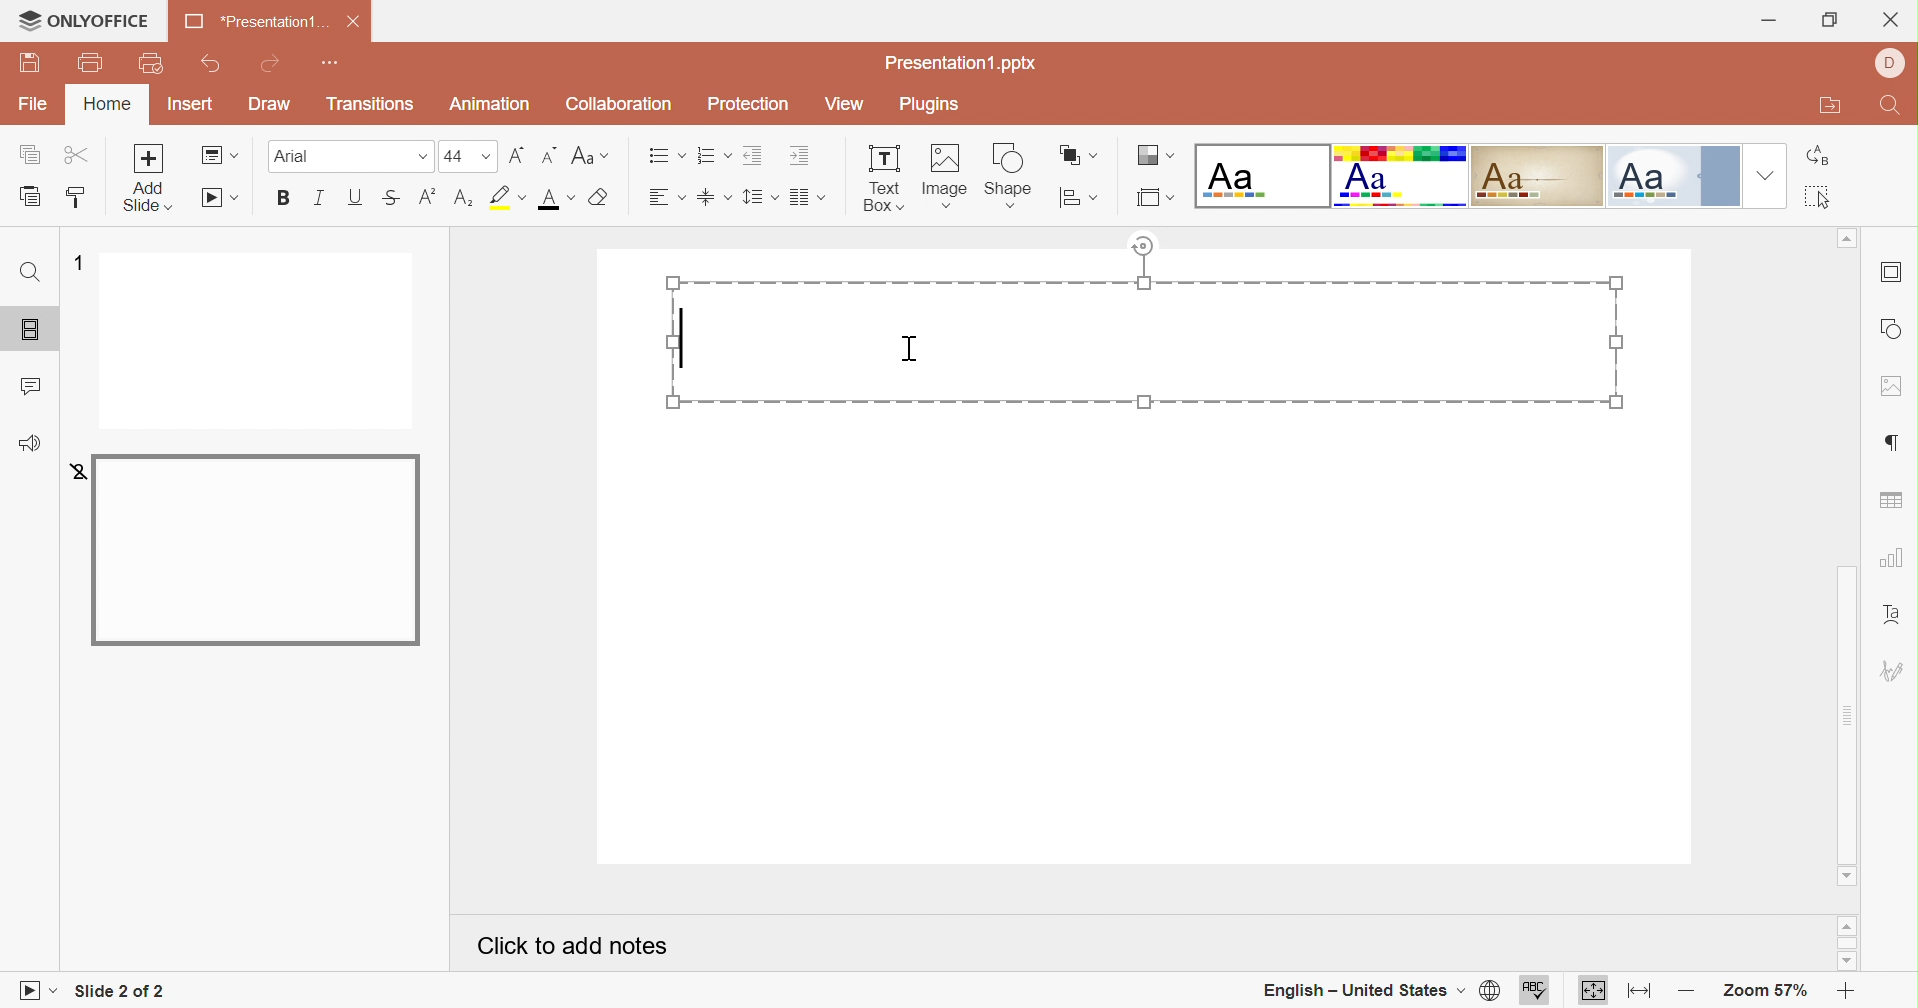  What do you see at coordinates (33, 197) in the screenshot?
I see `Paste` at bounding box center [33, 197].